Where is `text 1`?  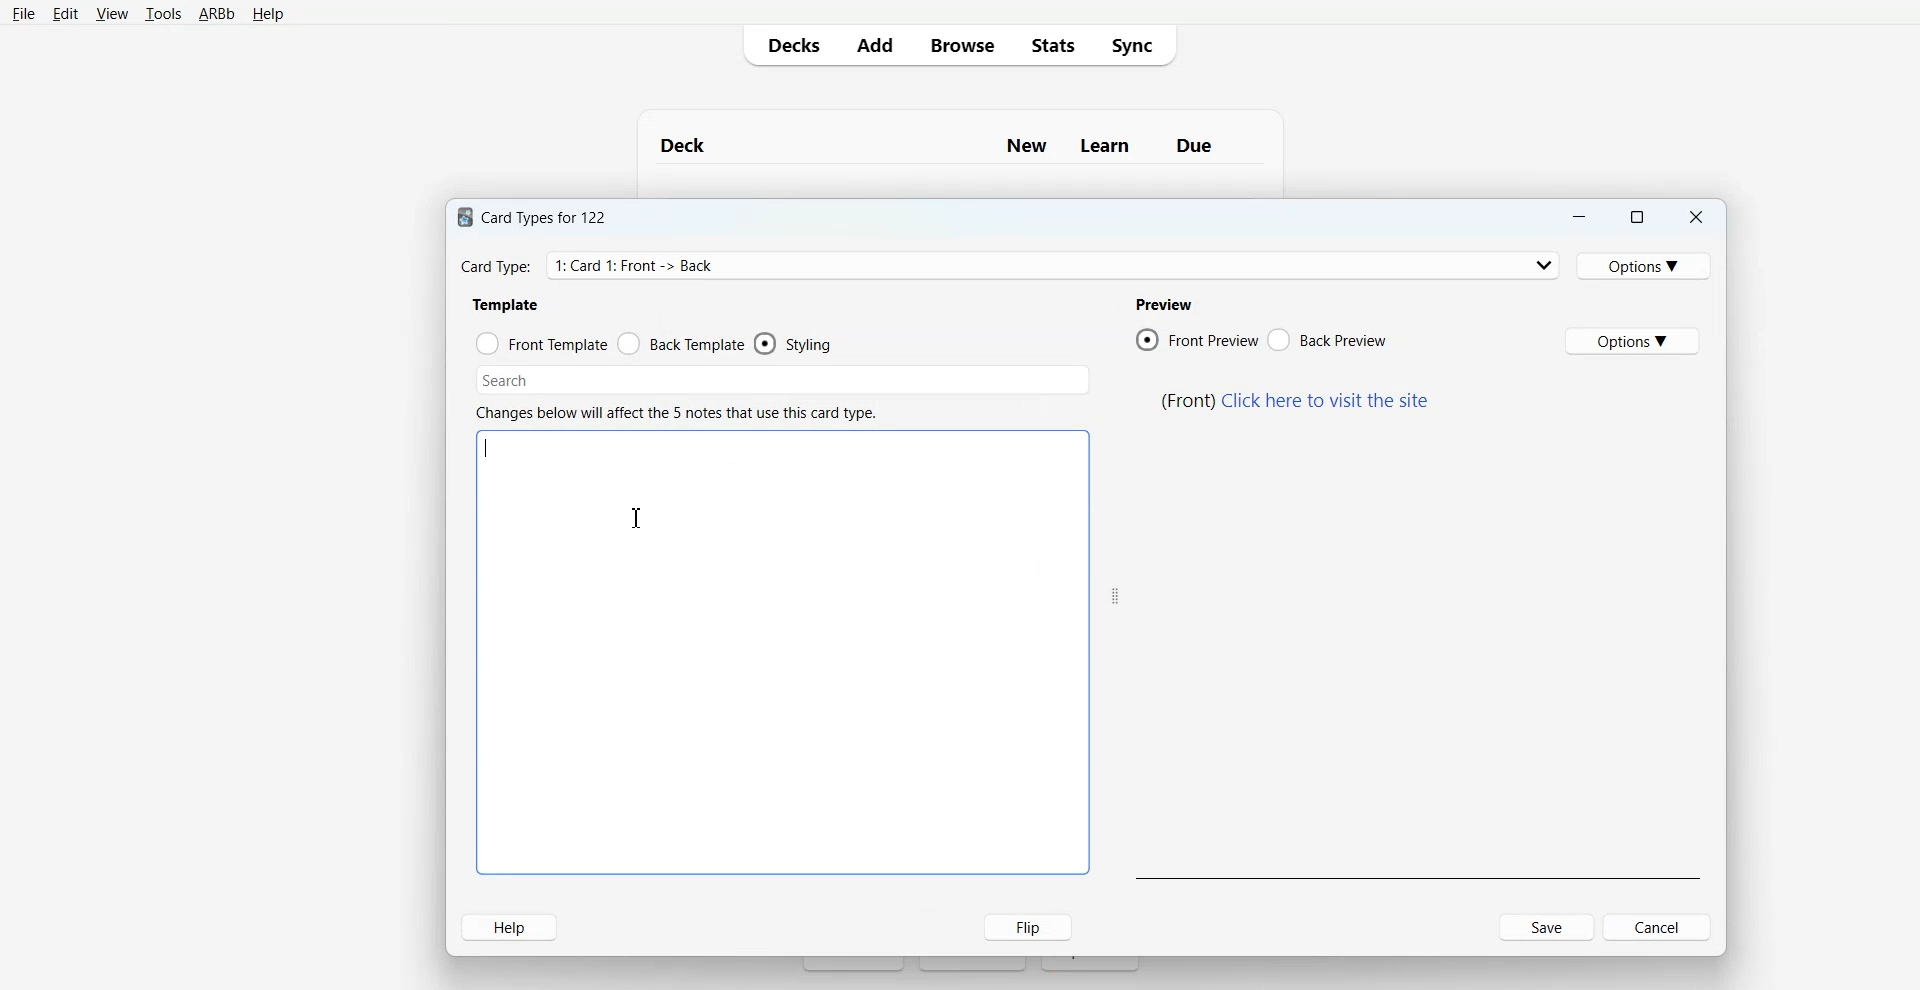 text 1 is located at coordinates (537, 218).